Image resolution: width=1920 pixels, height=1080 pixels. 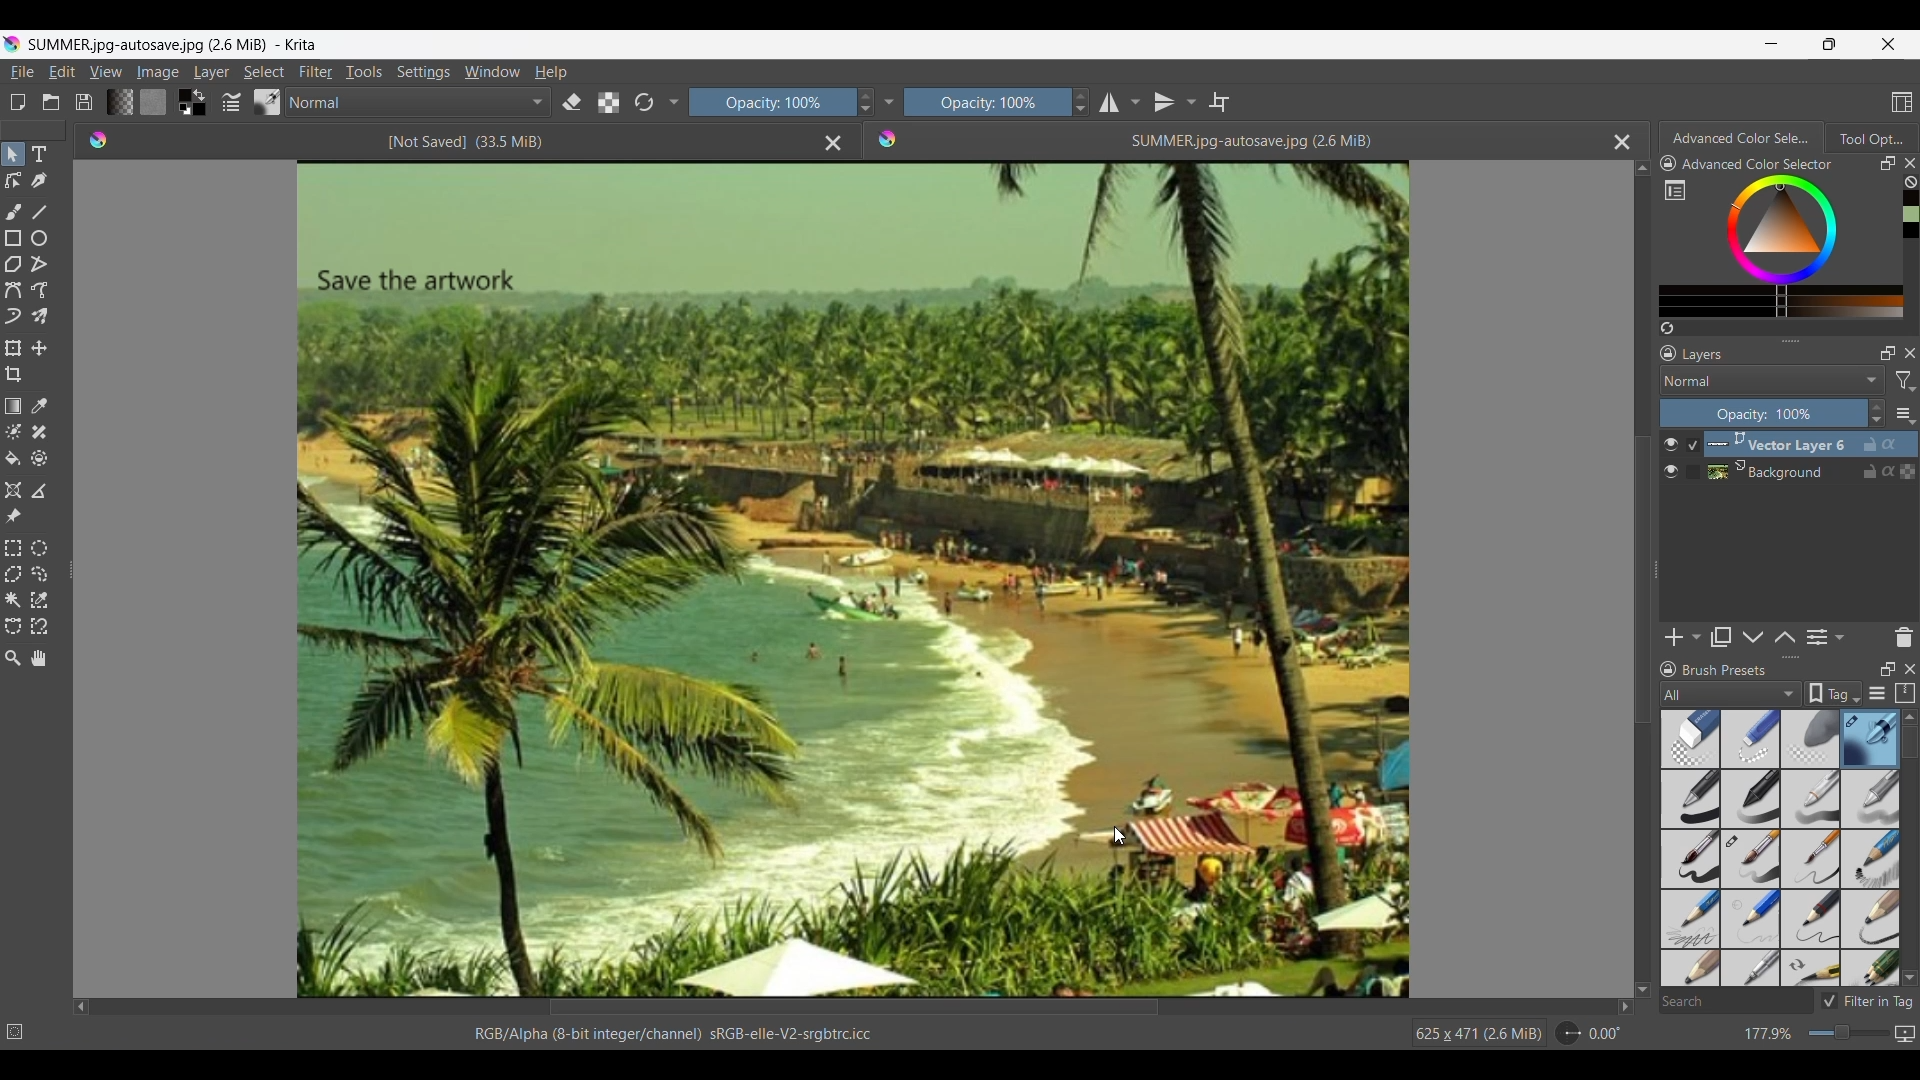 What do you see at coordinates (1753, 637) in the screenshot?
I see `Move layer/mask down` at bounding box center [1753, 637].